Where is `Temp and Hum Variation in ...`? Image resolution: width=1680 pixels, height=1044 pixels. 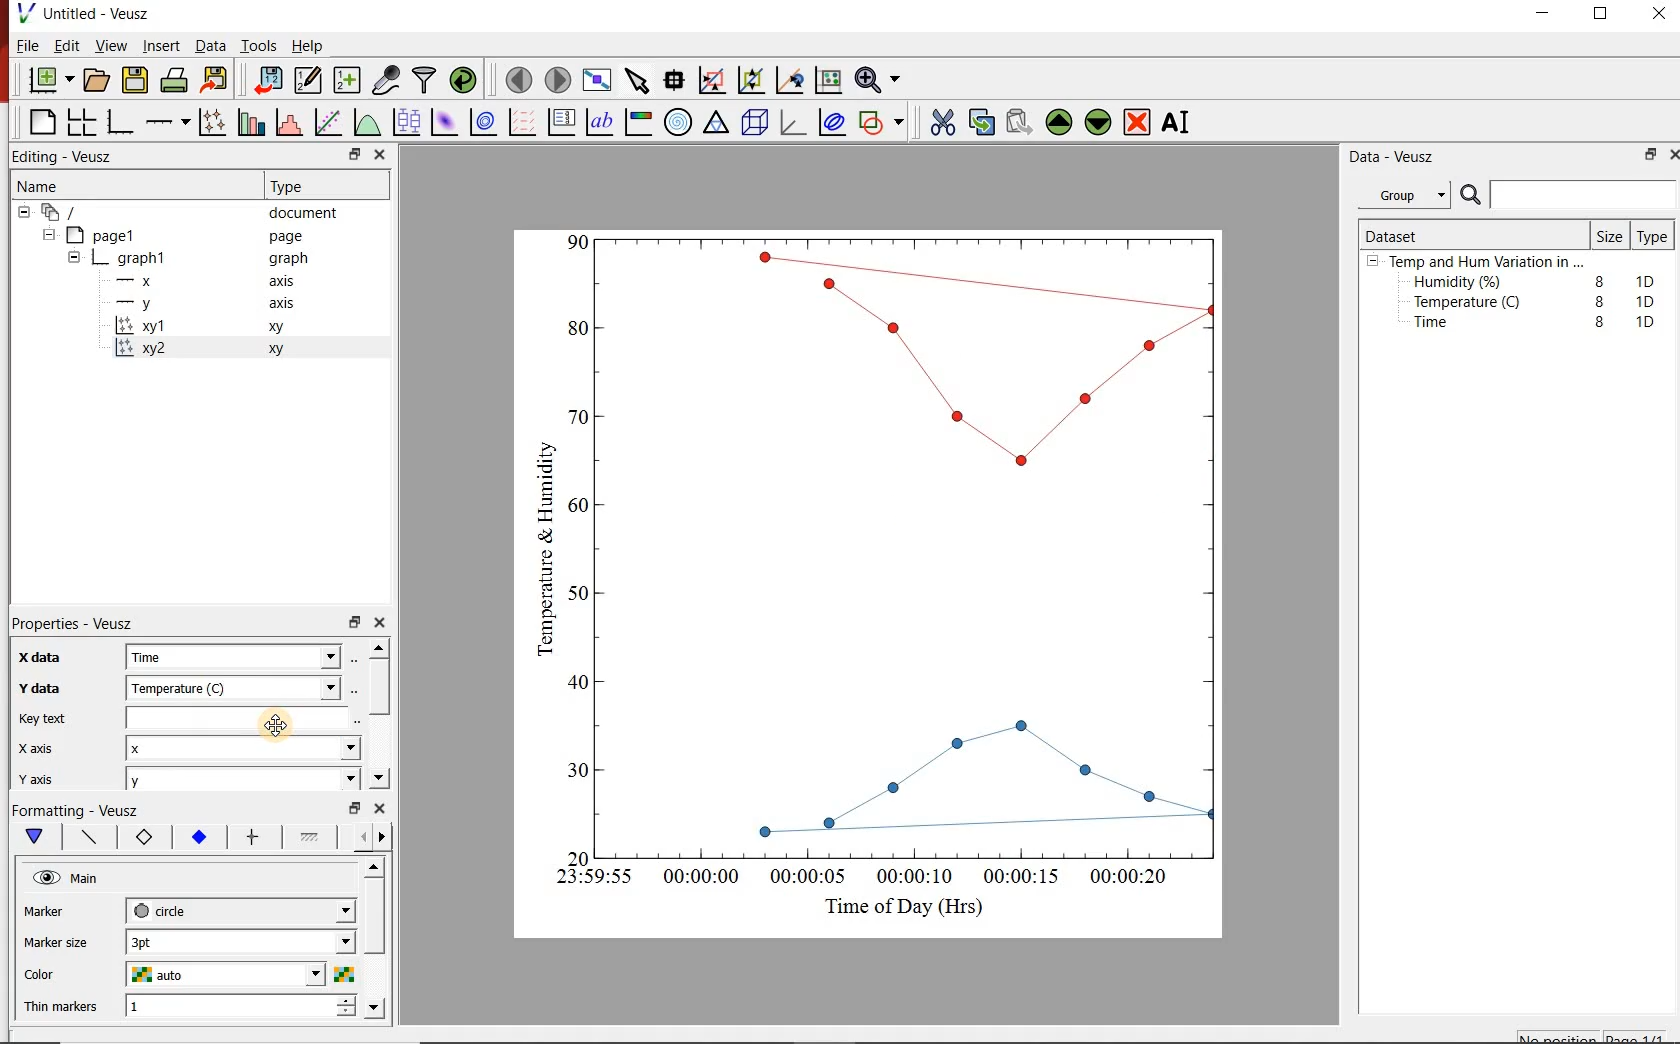 Temp and Hum Variation in ... is located at coordinates (1486, 262).